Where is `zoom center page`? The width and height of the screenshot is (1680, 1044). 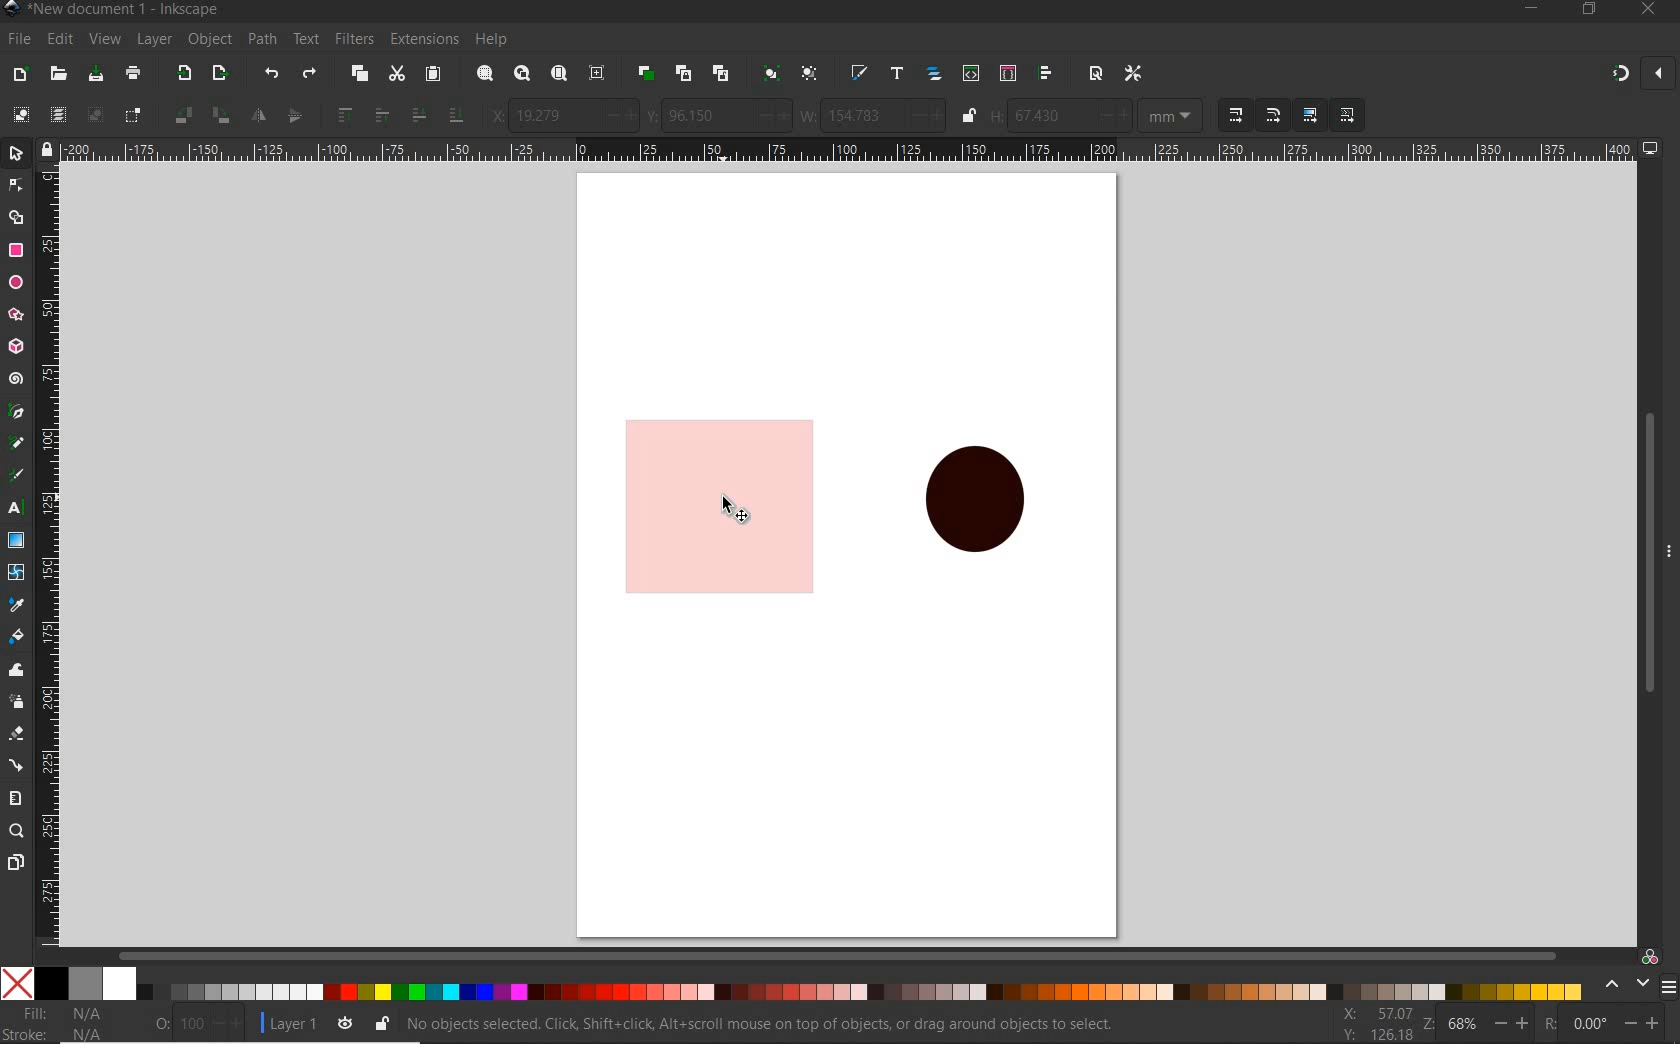
zoom center page is located at coordinates (597, 73).